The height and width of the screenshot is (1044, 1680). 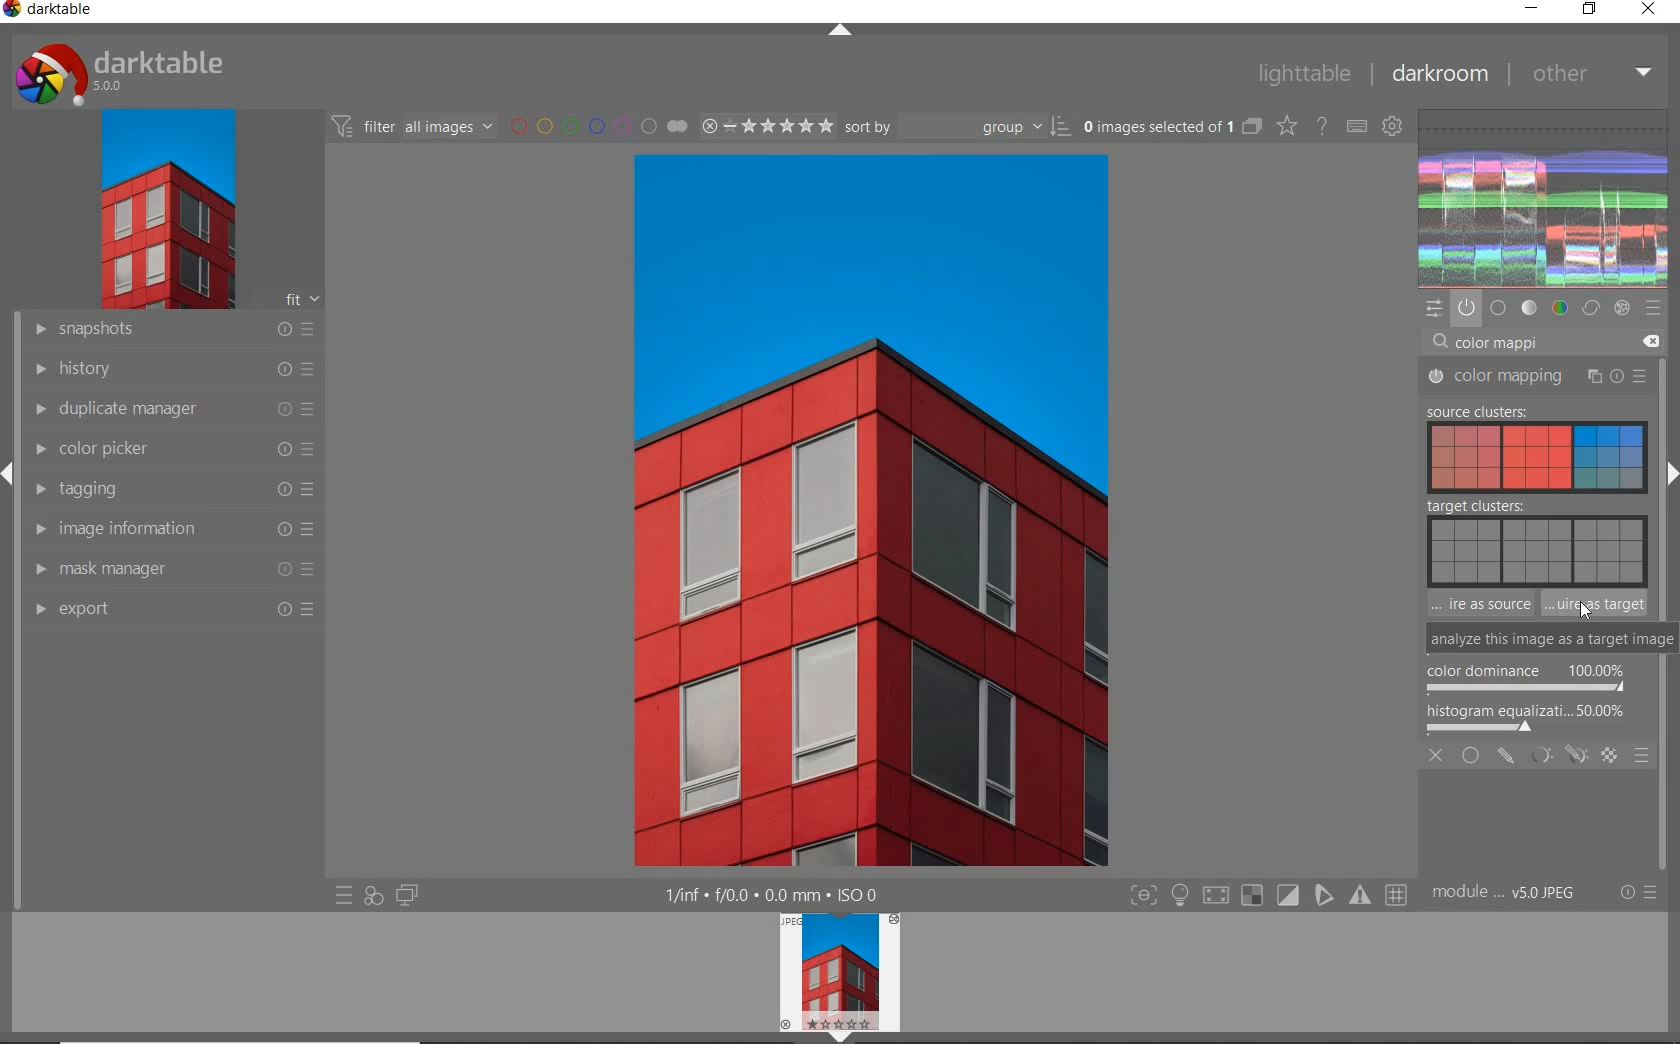 What do you see at coordinates (1478, 604) in the screenshot?
I see `ANALYZE THIS IMAGE AS A SOURCE IMAGE` at bounding box center [1478, 604].